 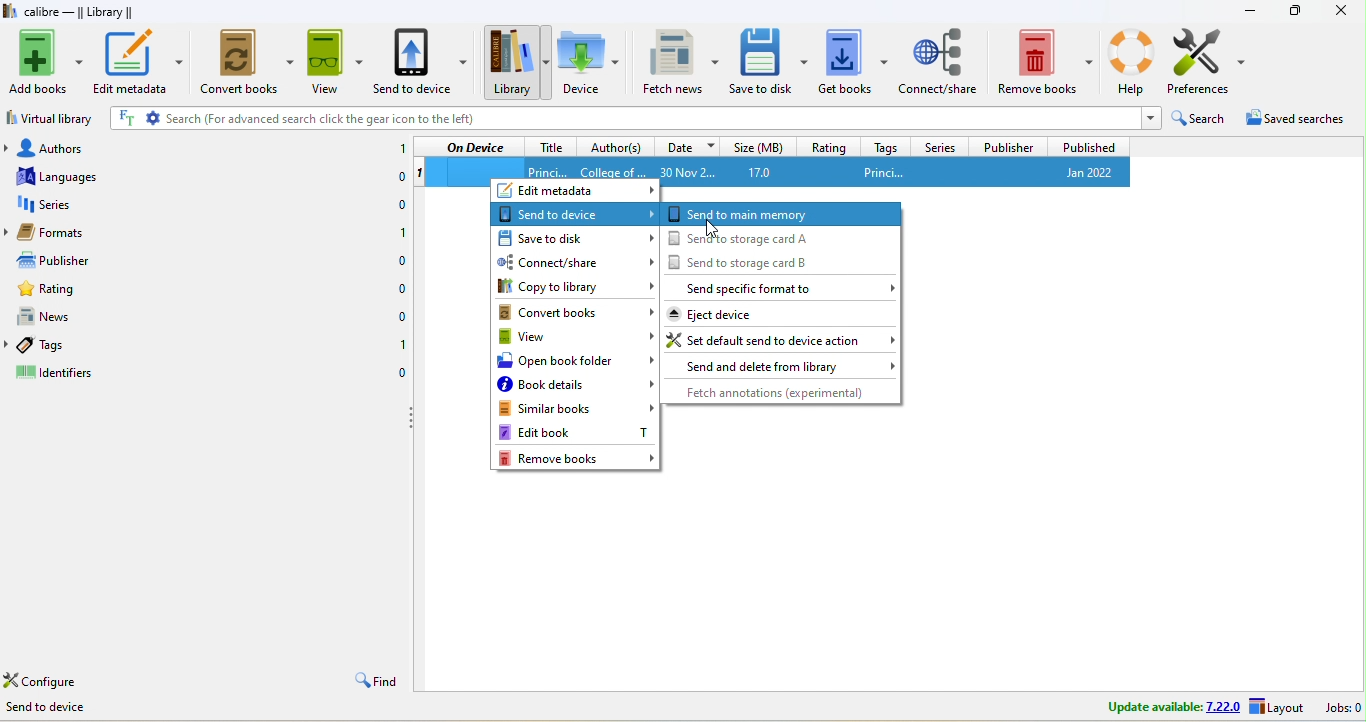 I want to click on Author, so click(x=612, y=169).